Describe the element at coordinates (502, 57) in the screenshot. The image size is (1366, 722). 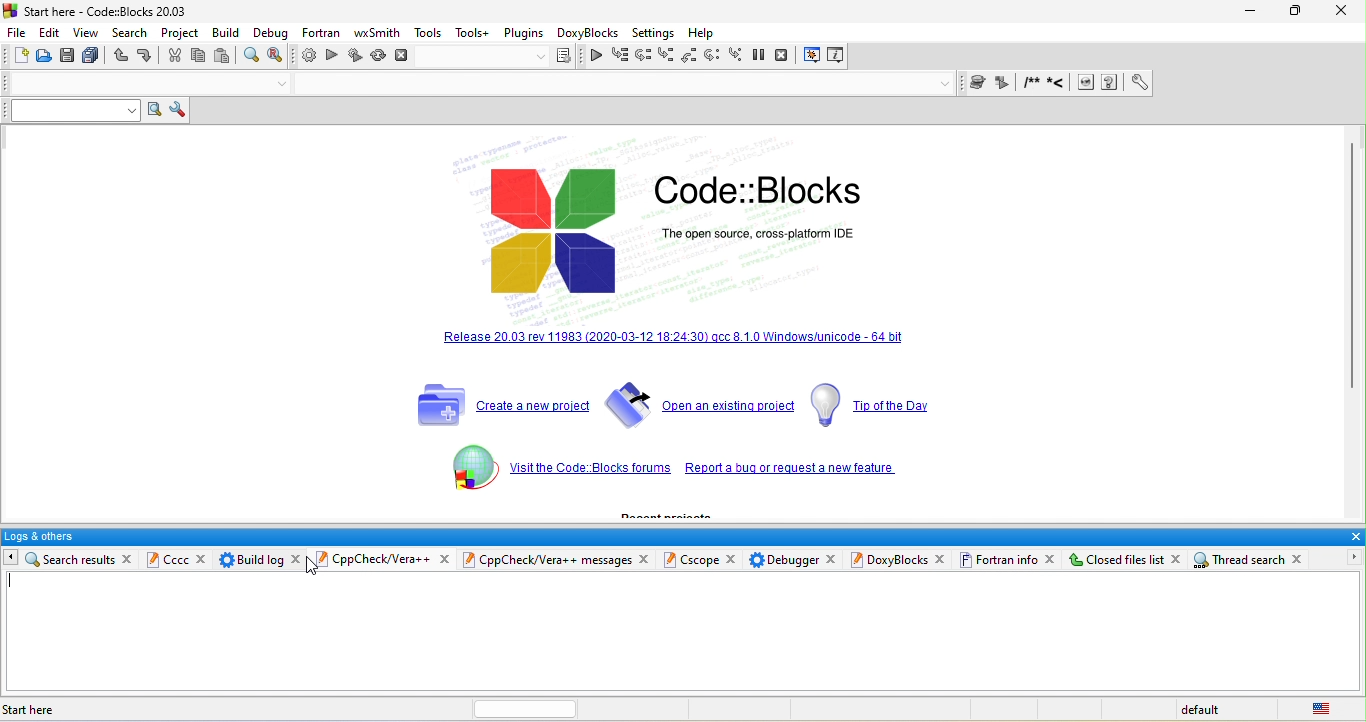
I see `show the select target dialog` at that location.